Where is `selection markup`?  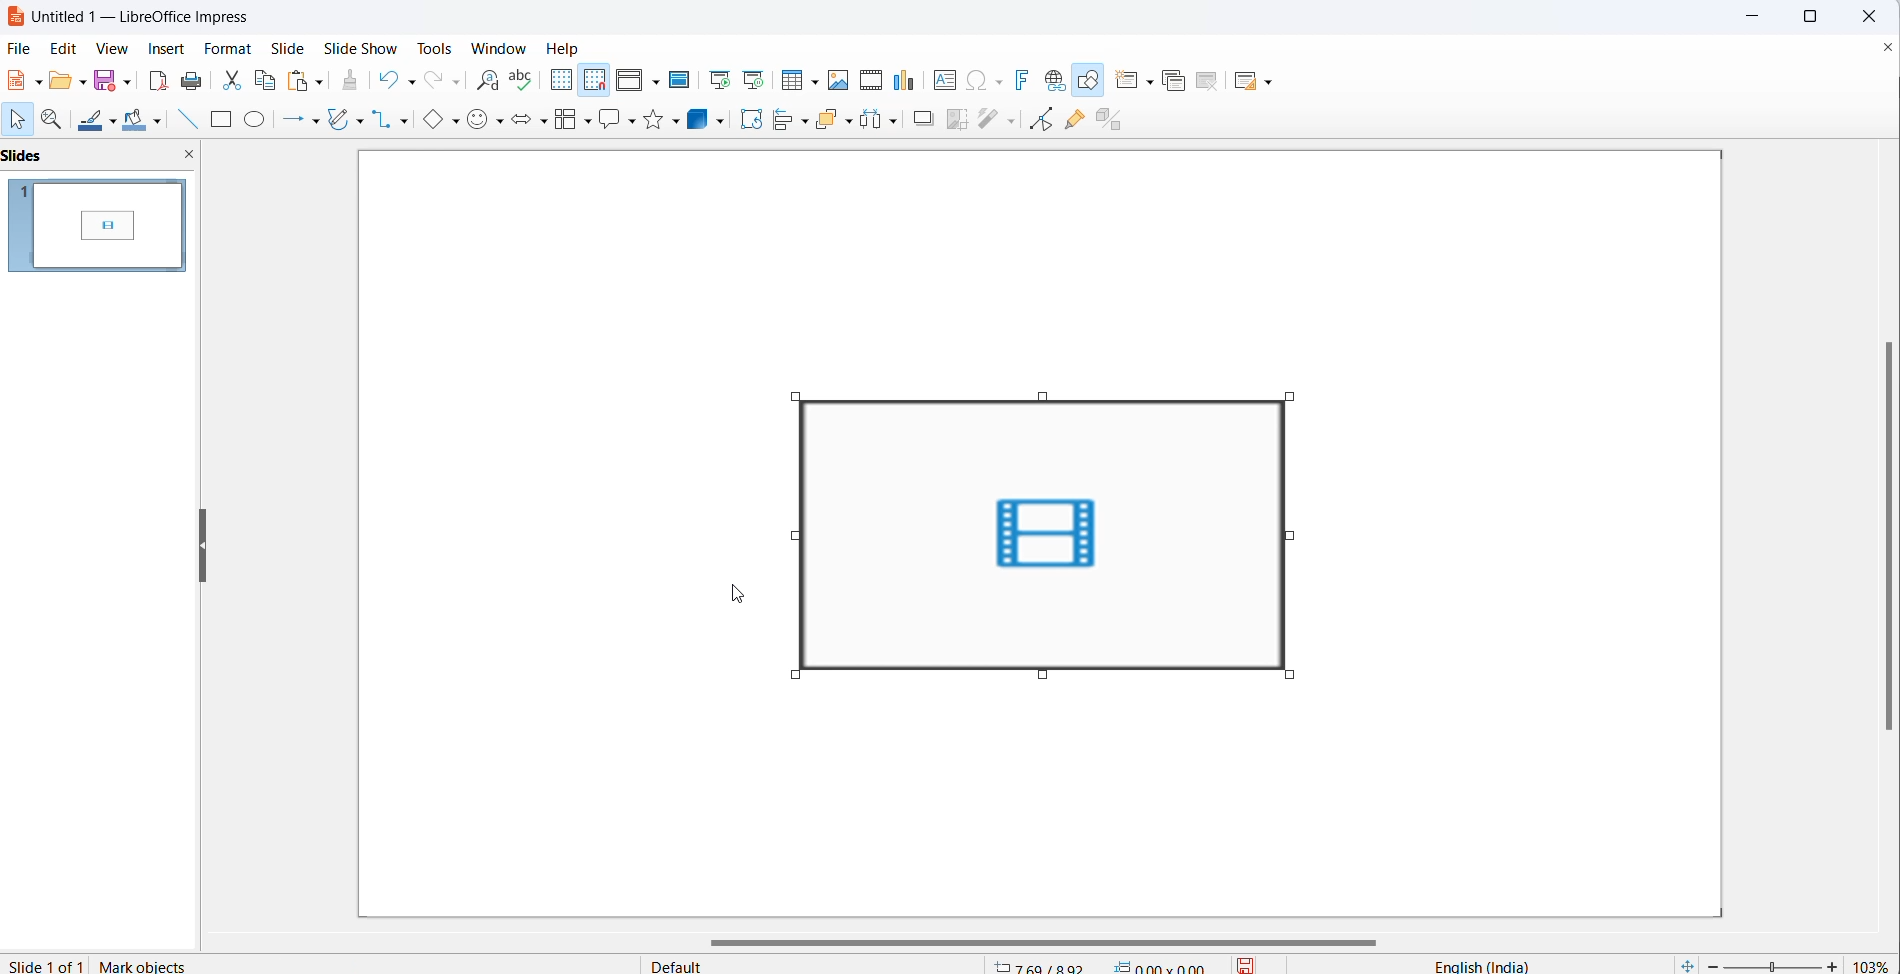 selection markup is located at coordinates (1286, 395).